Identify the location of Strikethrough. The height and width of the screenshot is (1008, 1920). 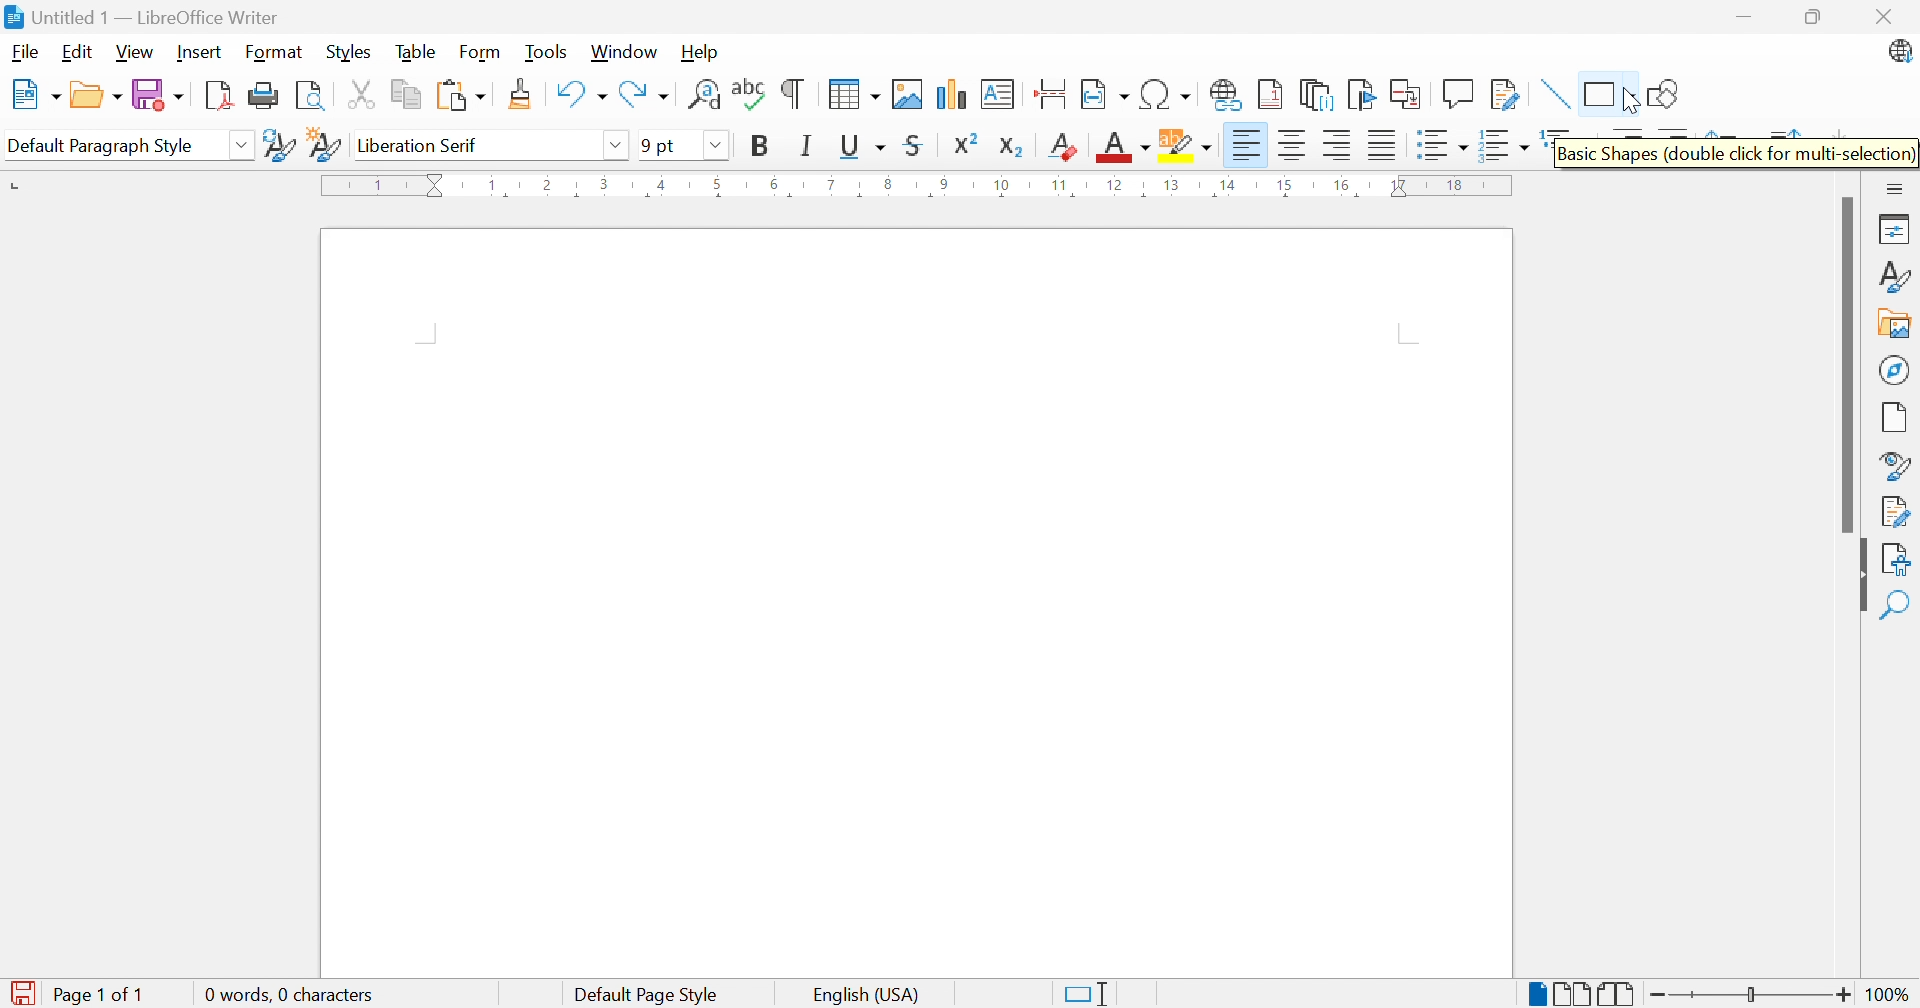
(913, 145).